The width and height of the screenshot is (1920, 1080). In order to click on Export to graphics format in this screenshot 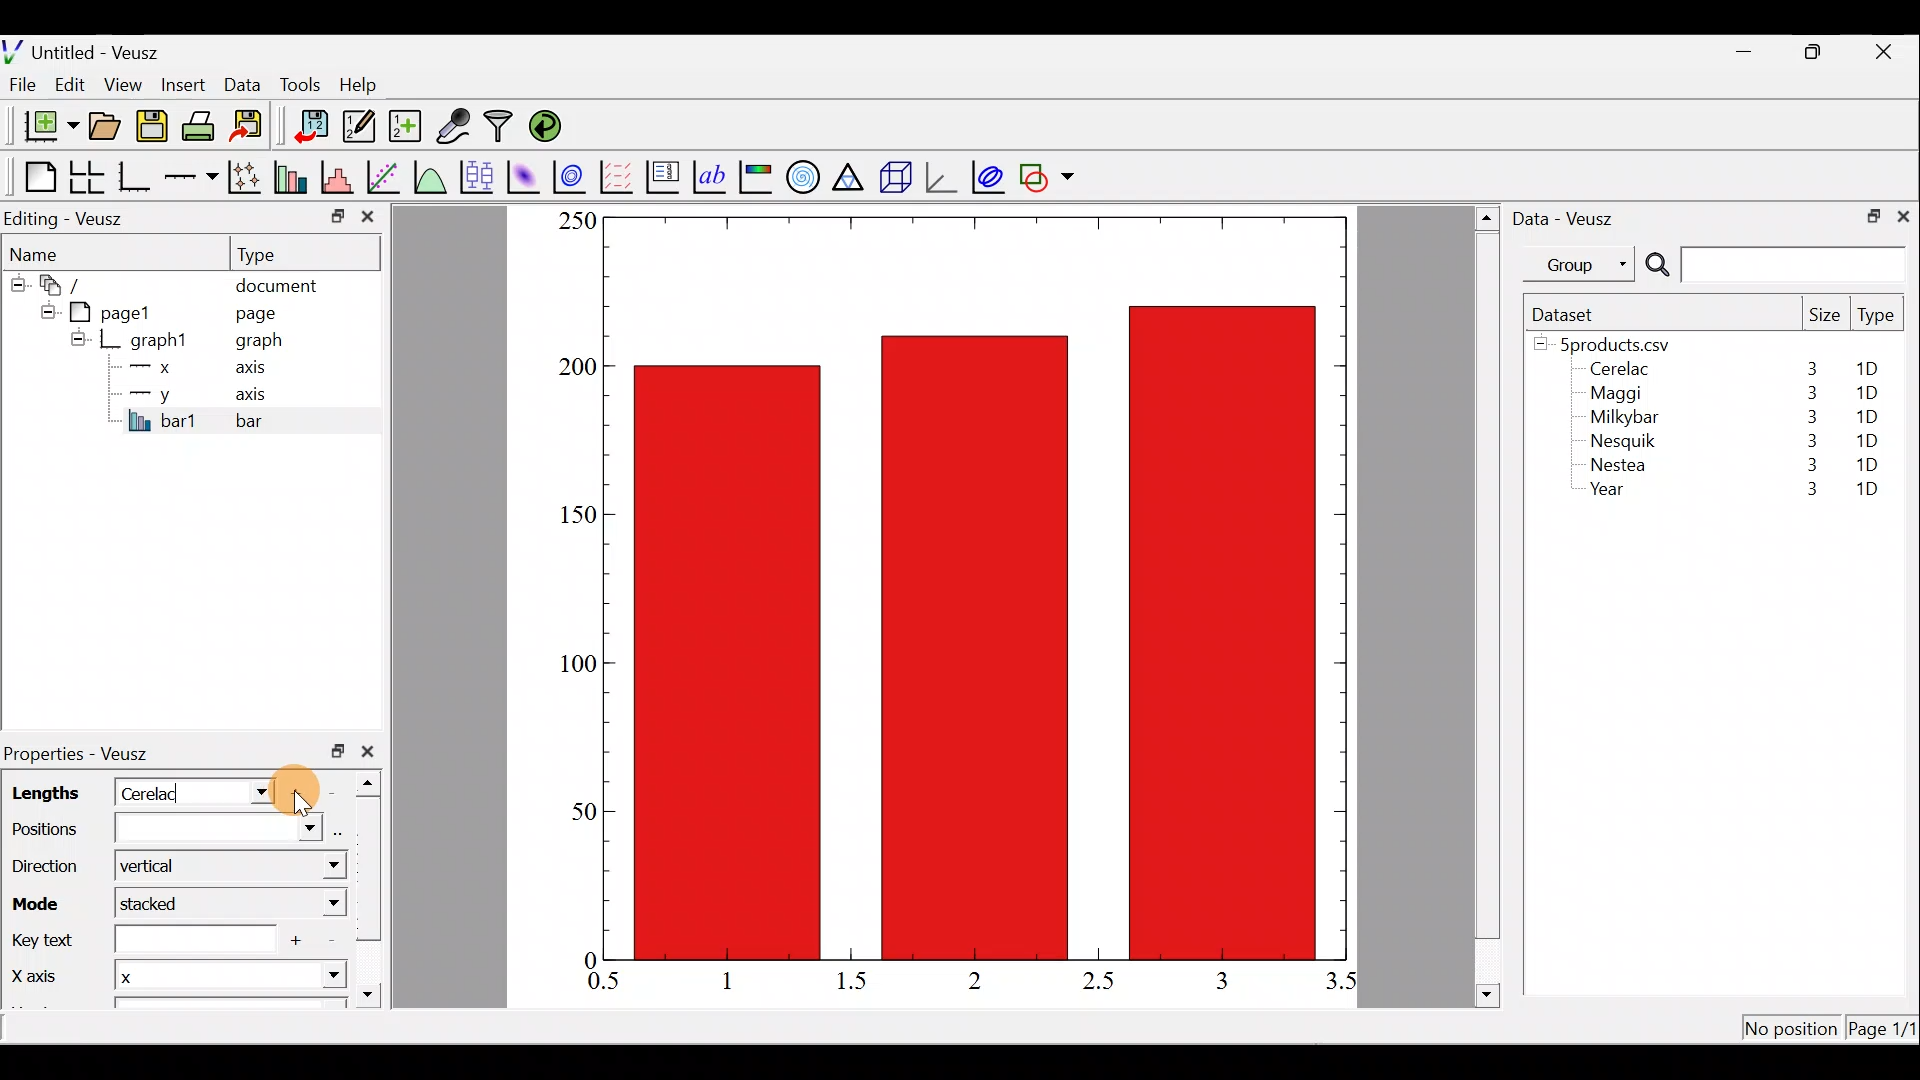, I will do `click(253, 127)`.